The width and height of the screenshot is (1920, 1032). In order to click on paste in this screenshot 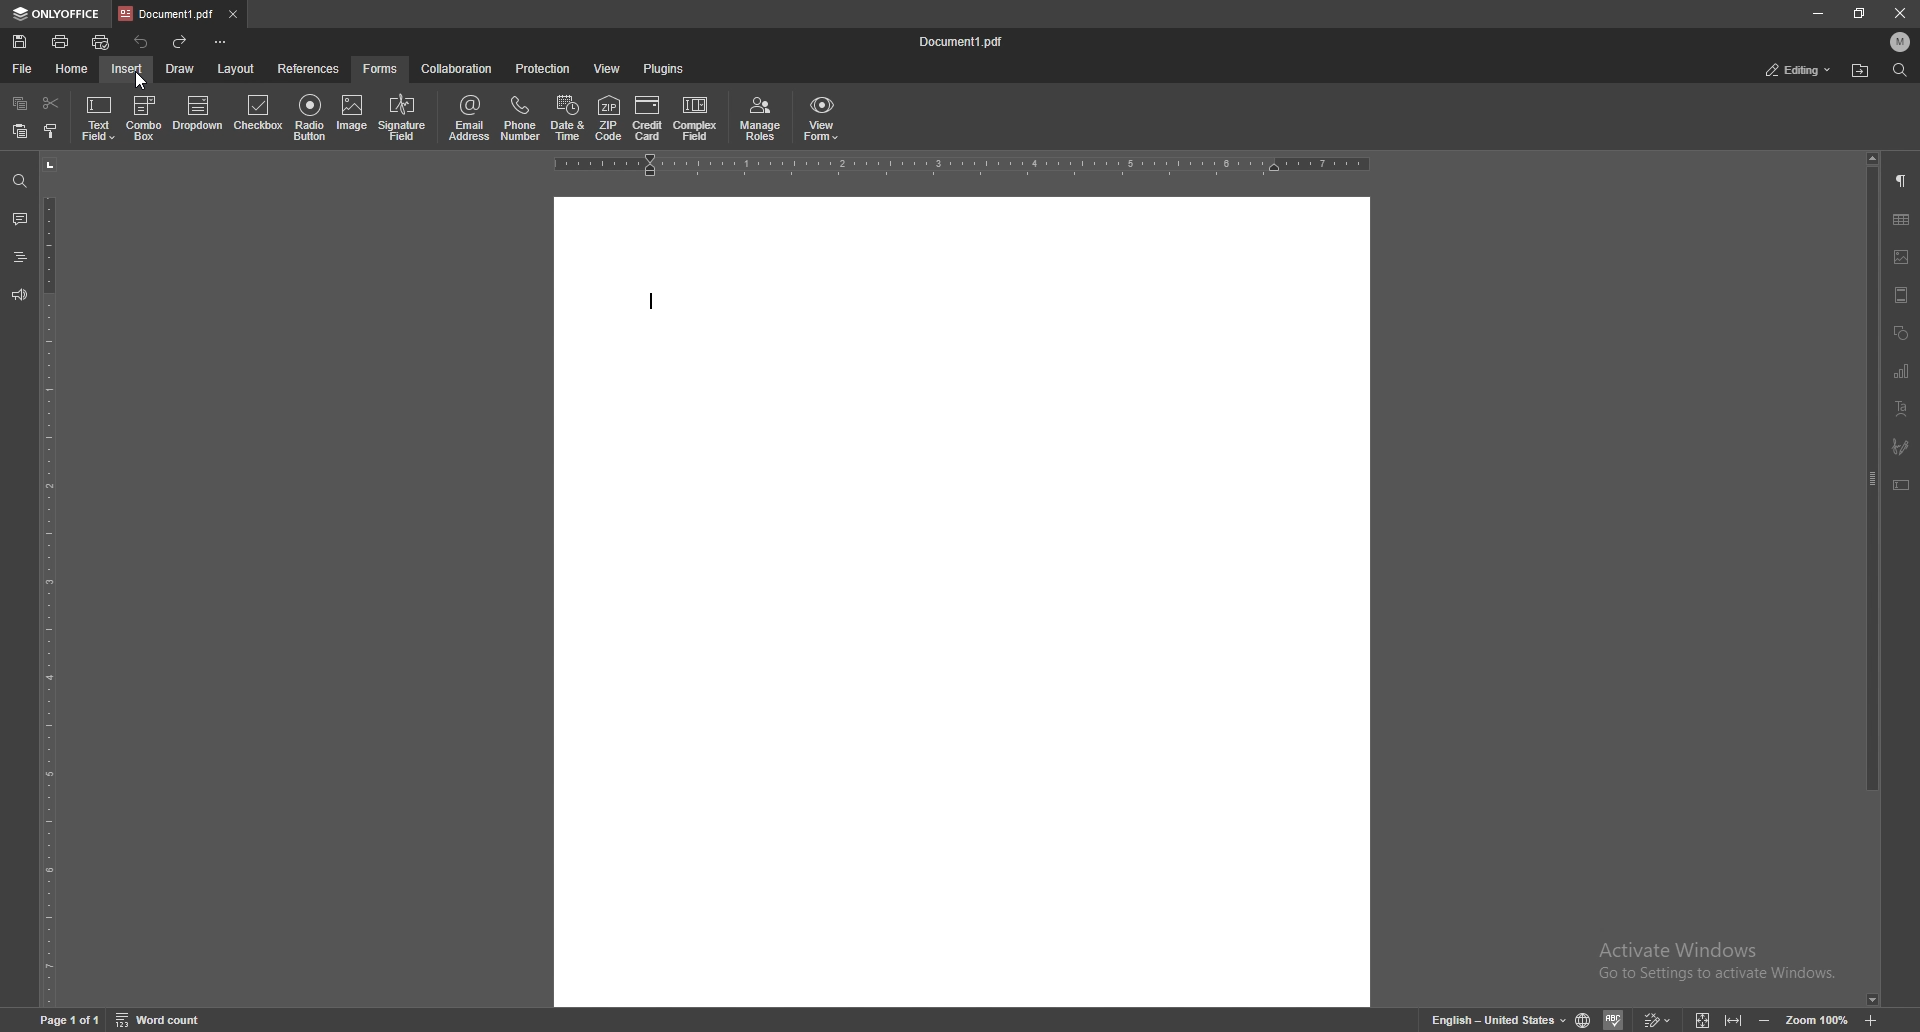, I will do `click(21, 130)`.